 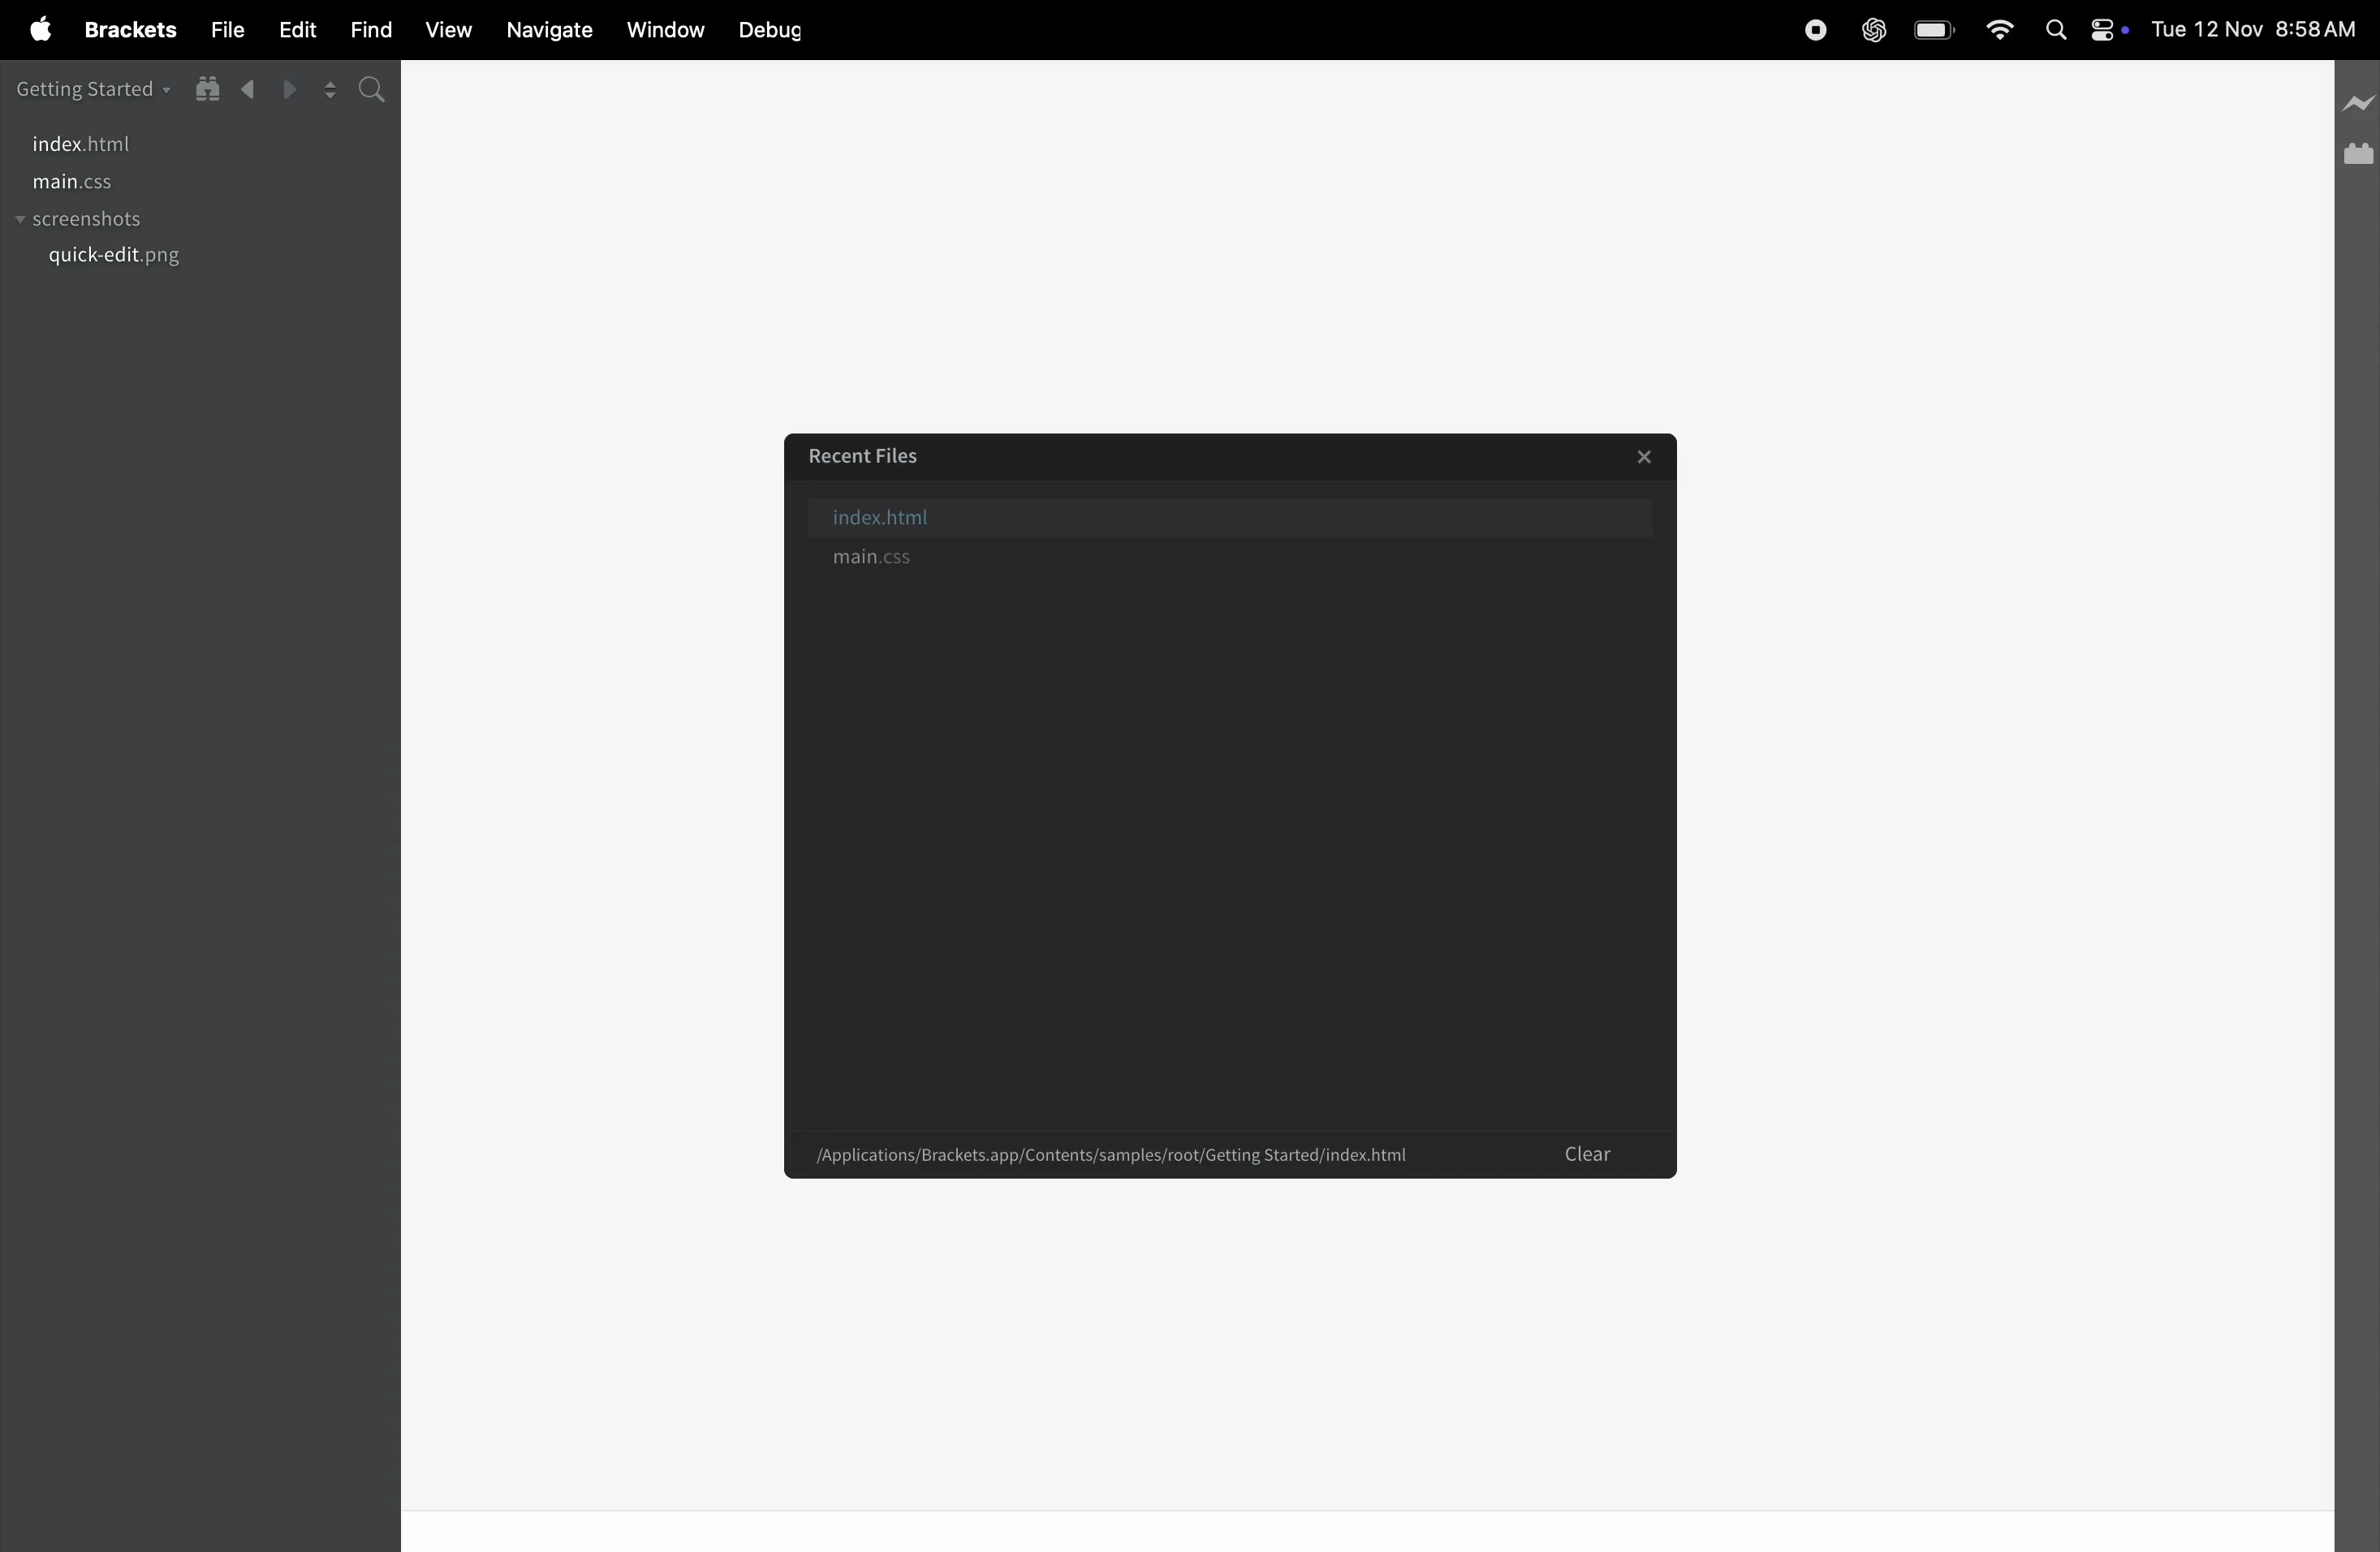 What do you see at coordinates (1872, 30) in the screenshot?
I see `chatgpt` at bounding box center [1872, 30].